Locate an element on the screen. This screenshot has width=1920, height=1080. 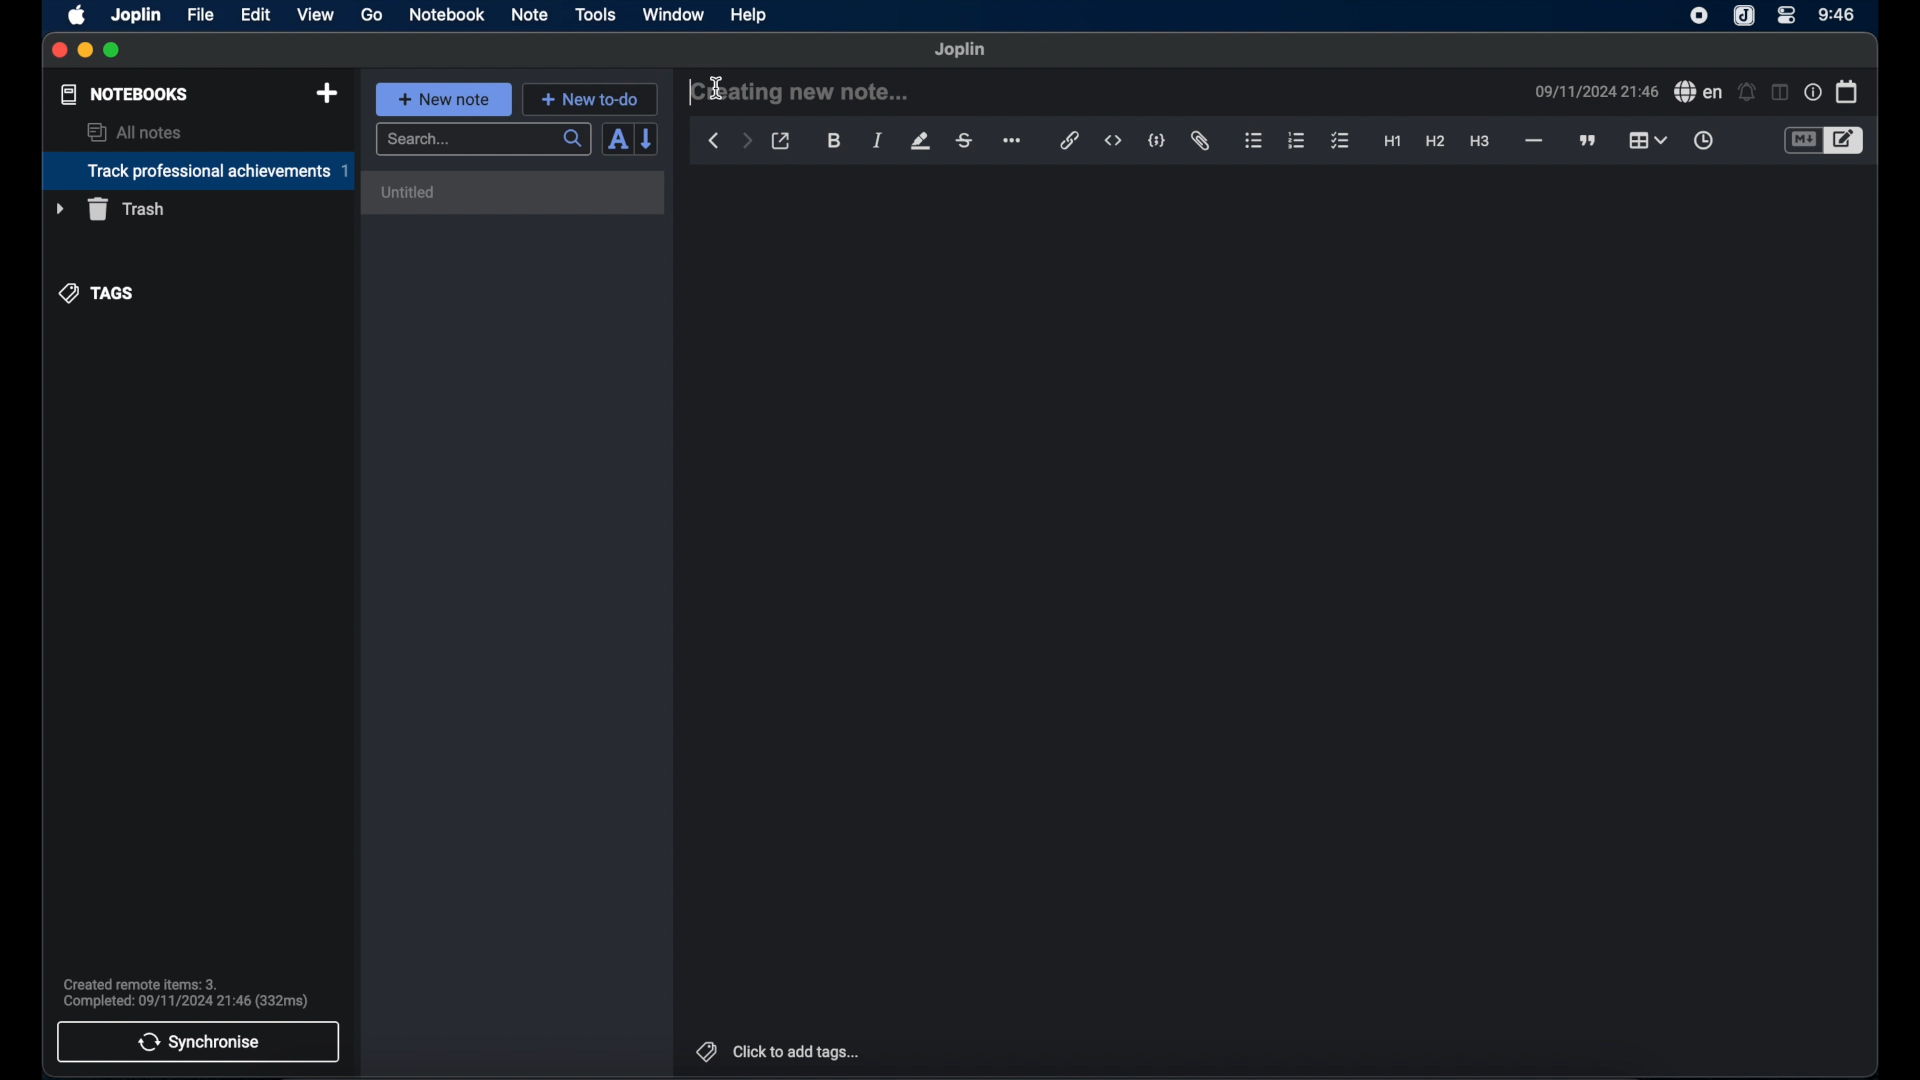
italic is located at coordinates (878, 142).